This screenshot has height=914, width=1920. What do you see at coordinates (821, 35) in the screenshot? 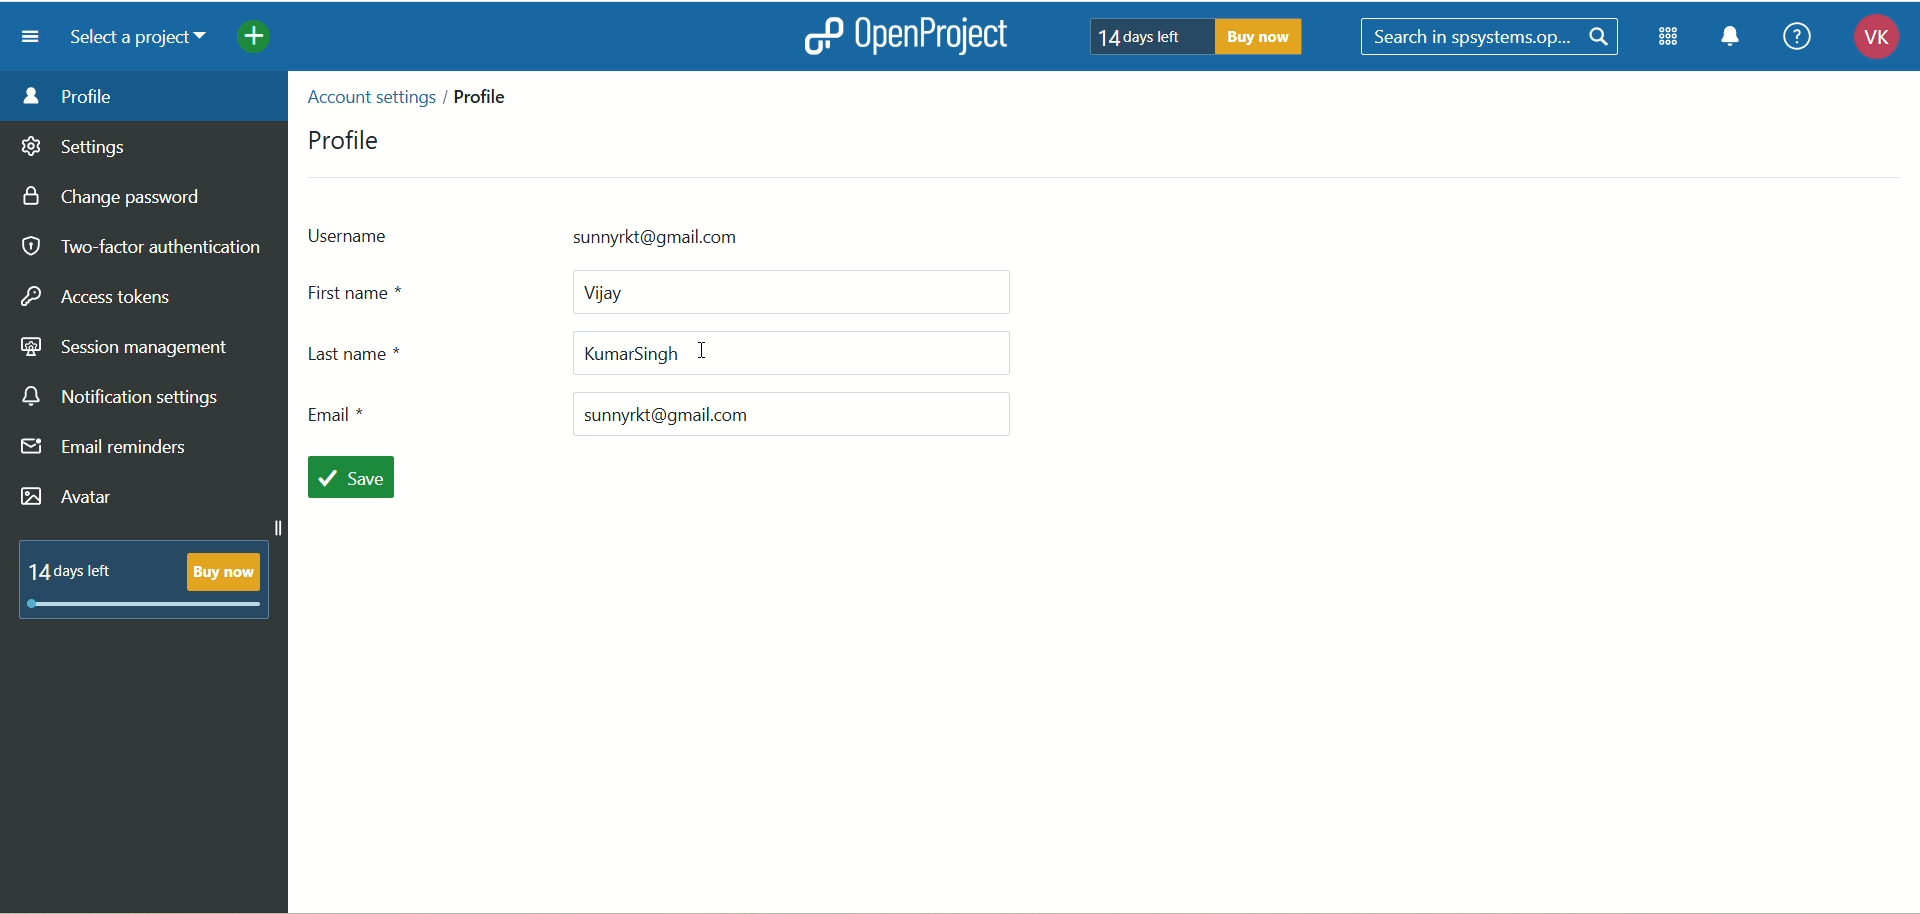
I see `logo` at bounding box center [821, 35].